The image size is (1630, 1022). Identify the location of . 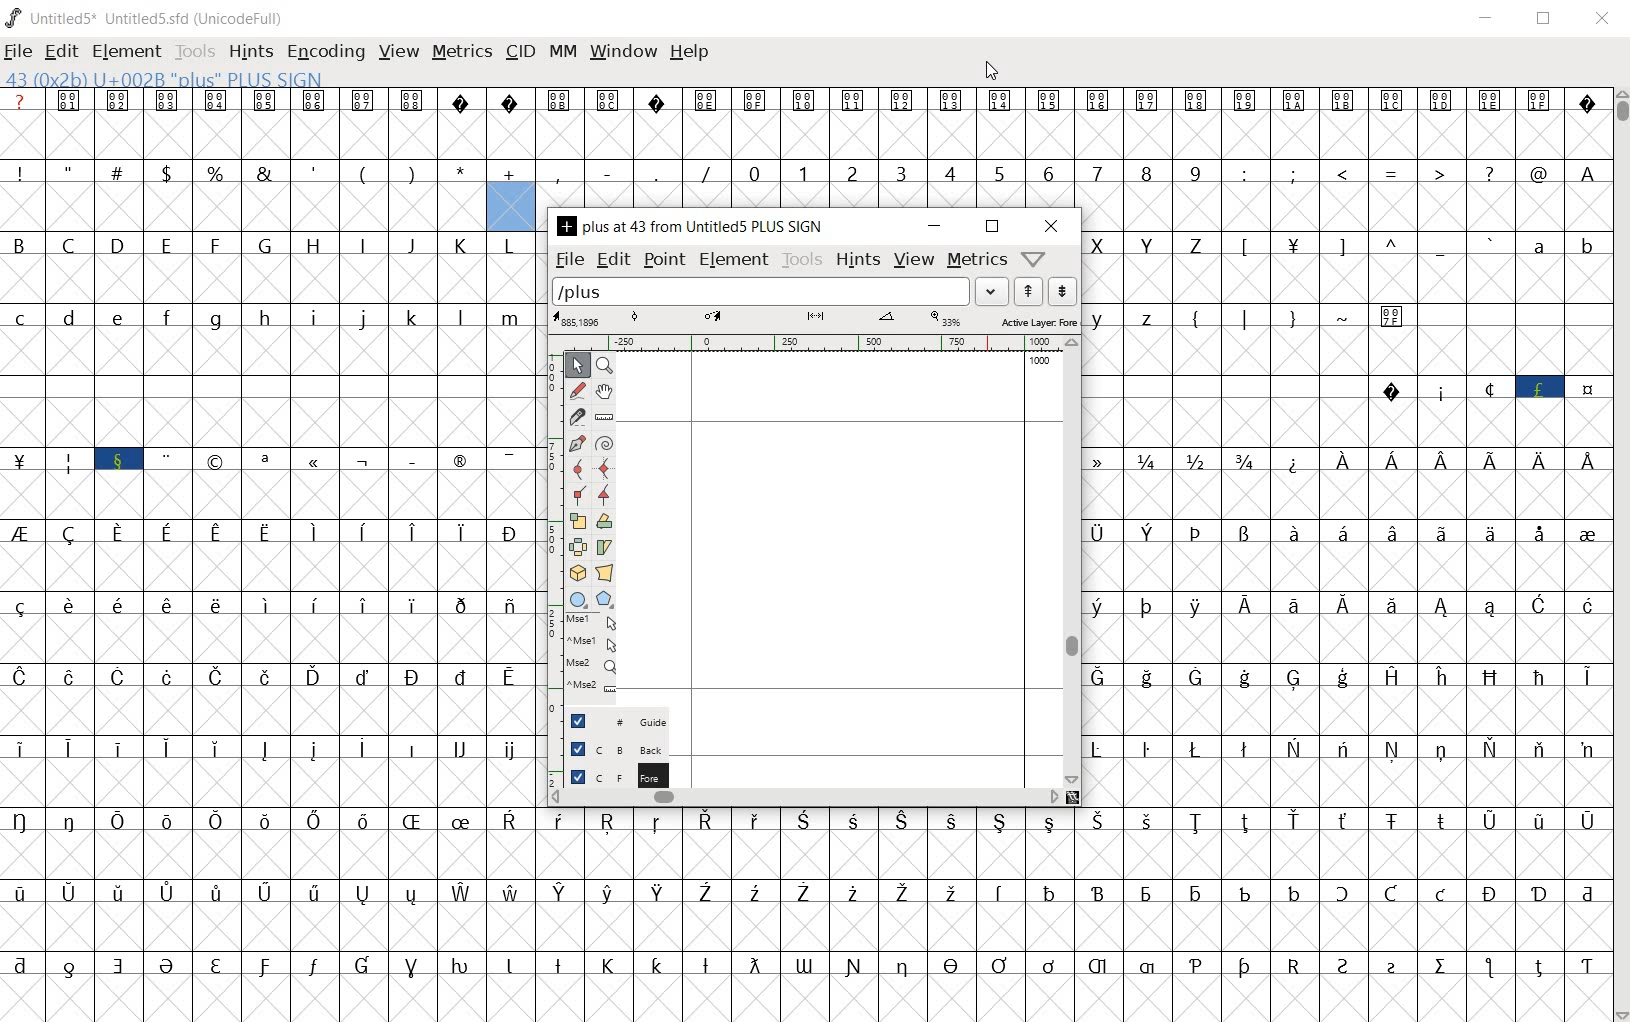
(550, 659).